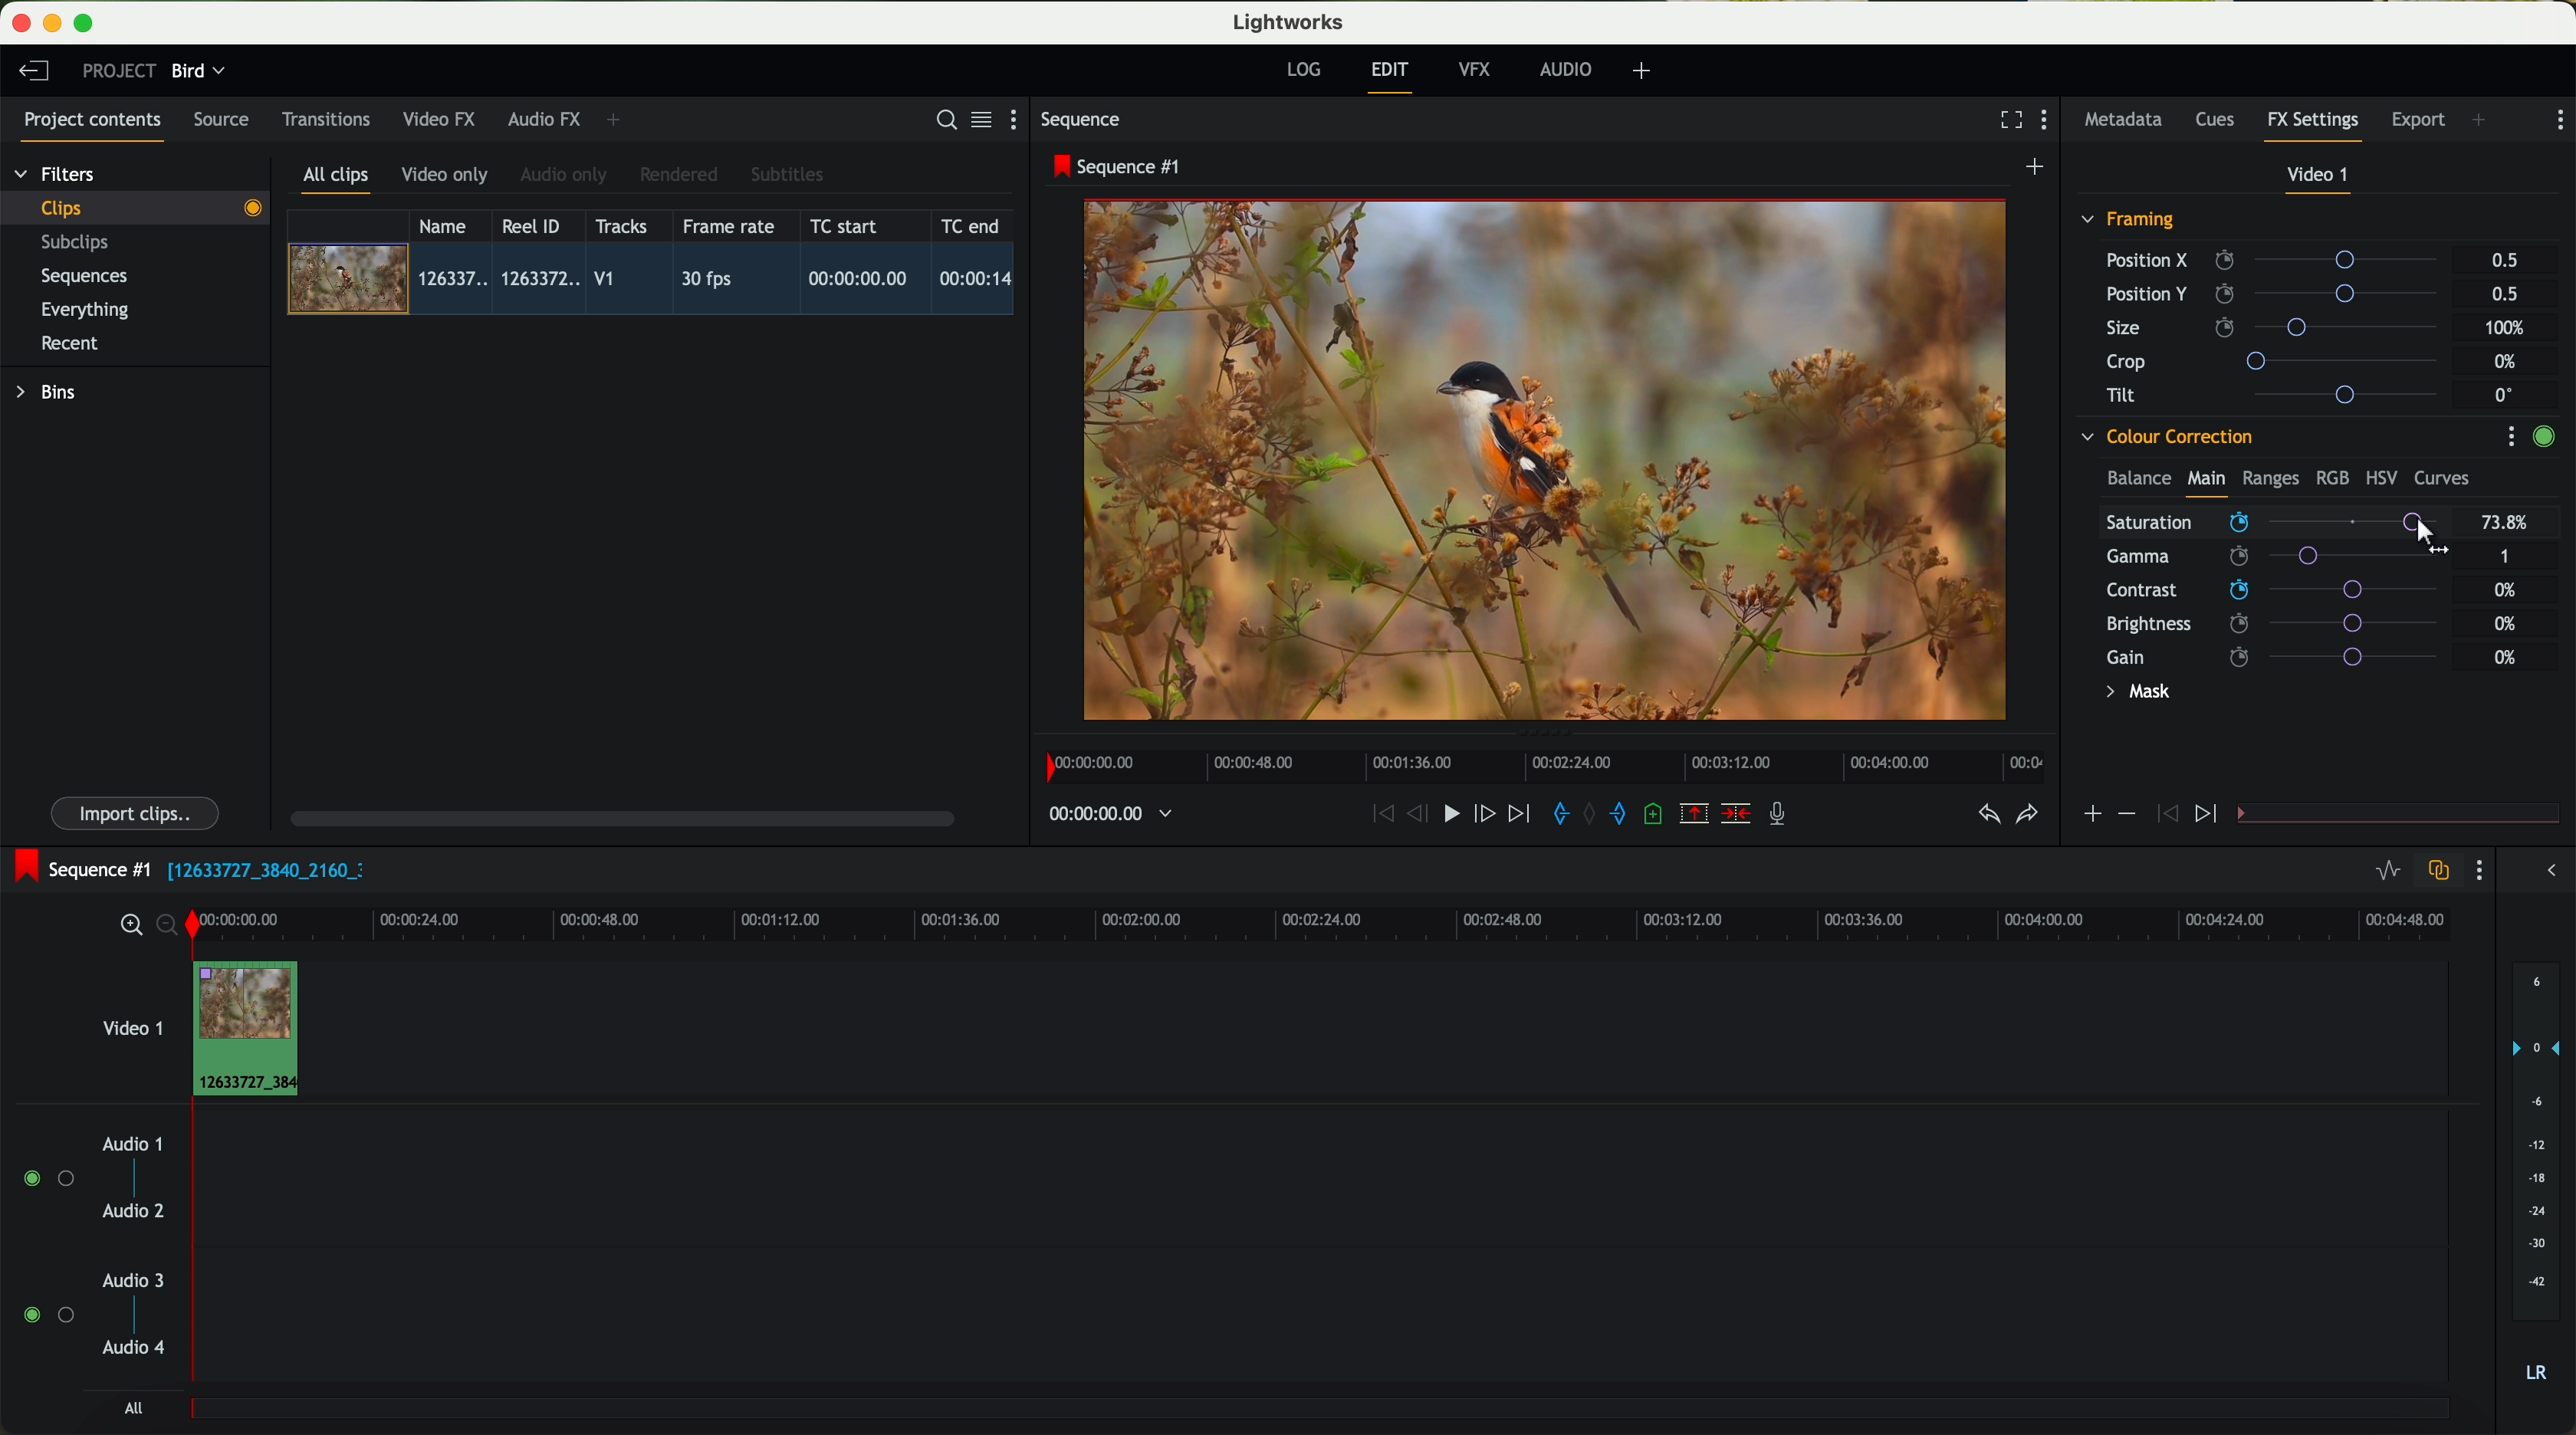  What do you see at coordinates (1656, 815) in the screenshot?
I see `add a cue at the current position` at bounding box center [1656, 815].